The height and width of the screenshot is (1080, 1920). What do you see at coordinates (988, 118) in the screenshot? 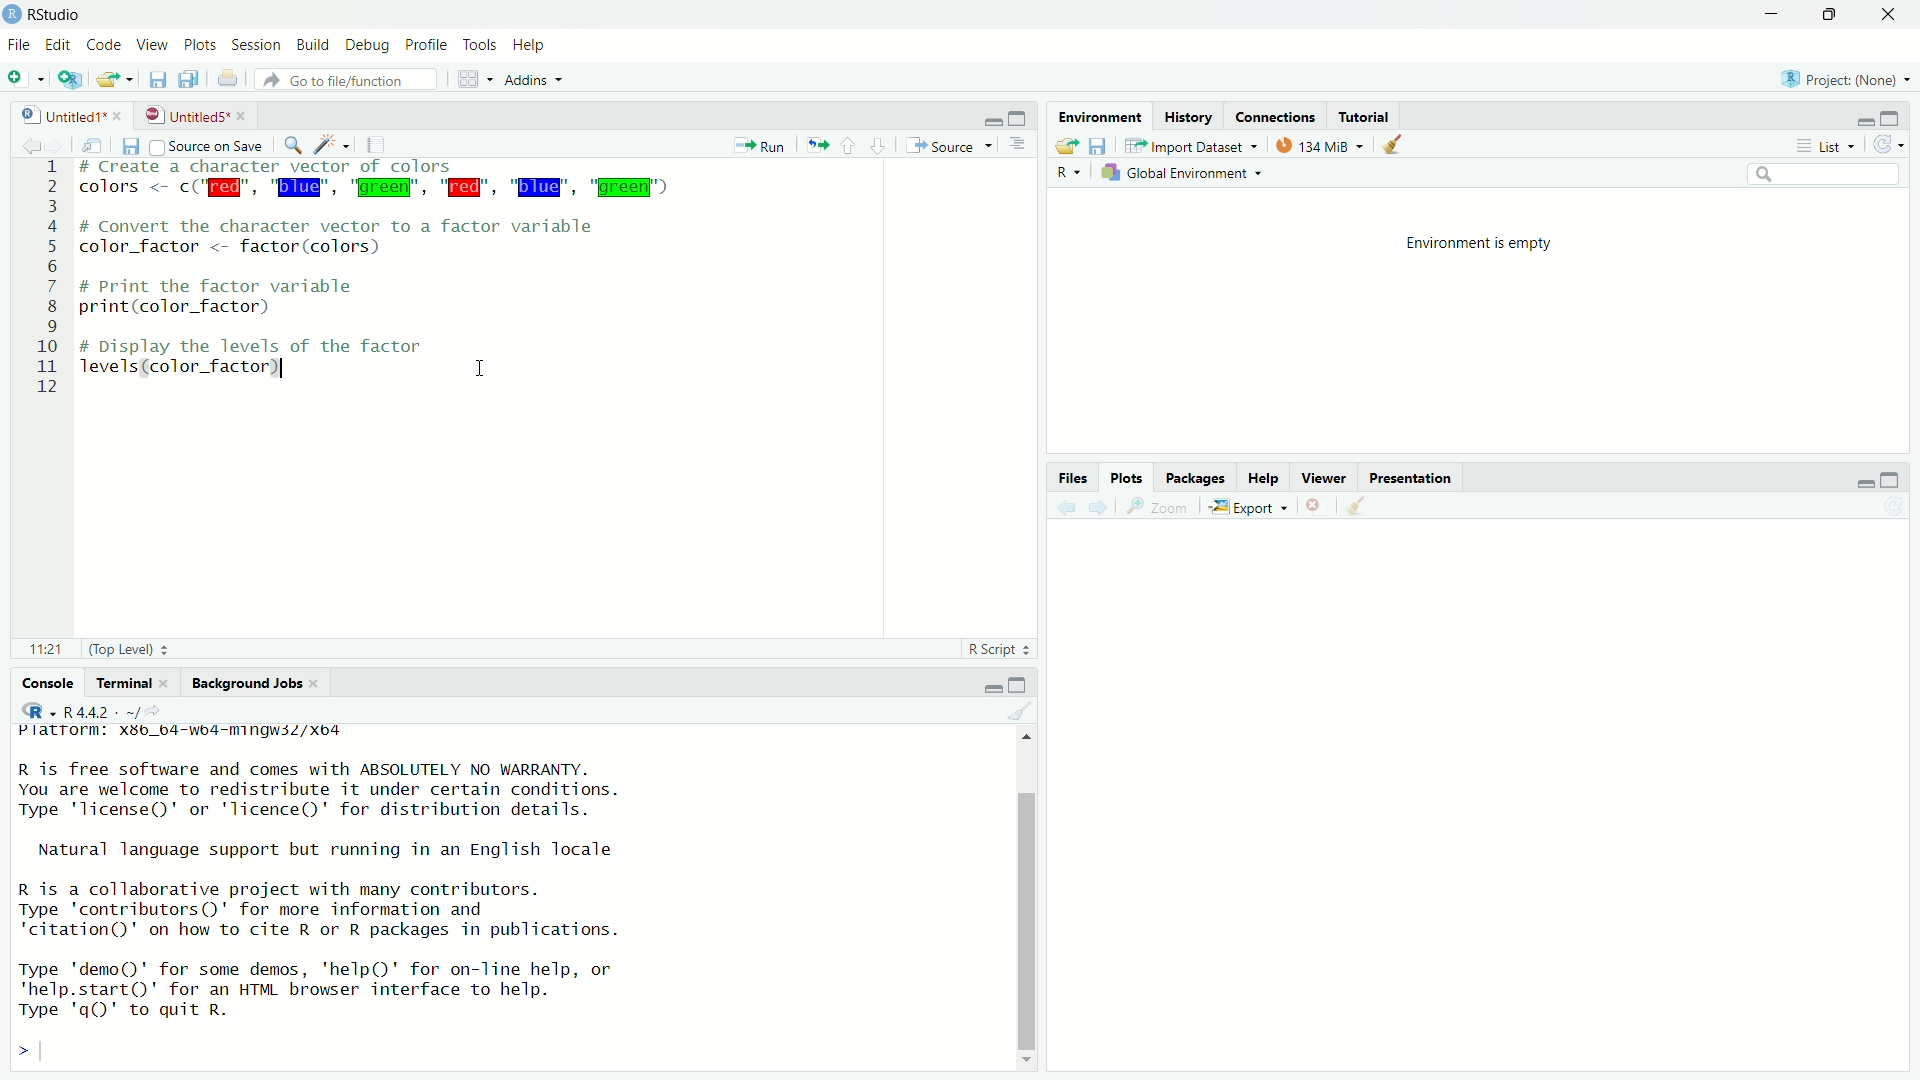
I see `minimize` at bounding box center [988, 118].